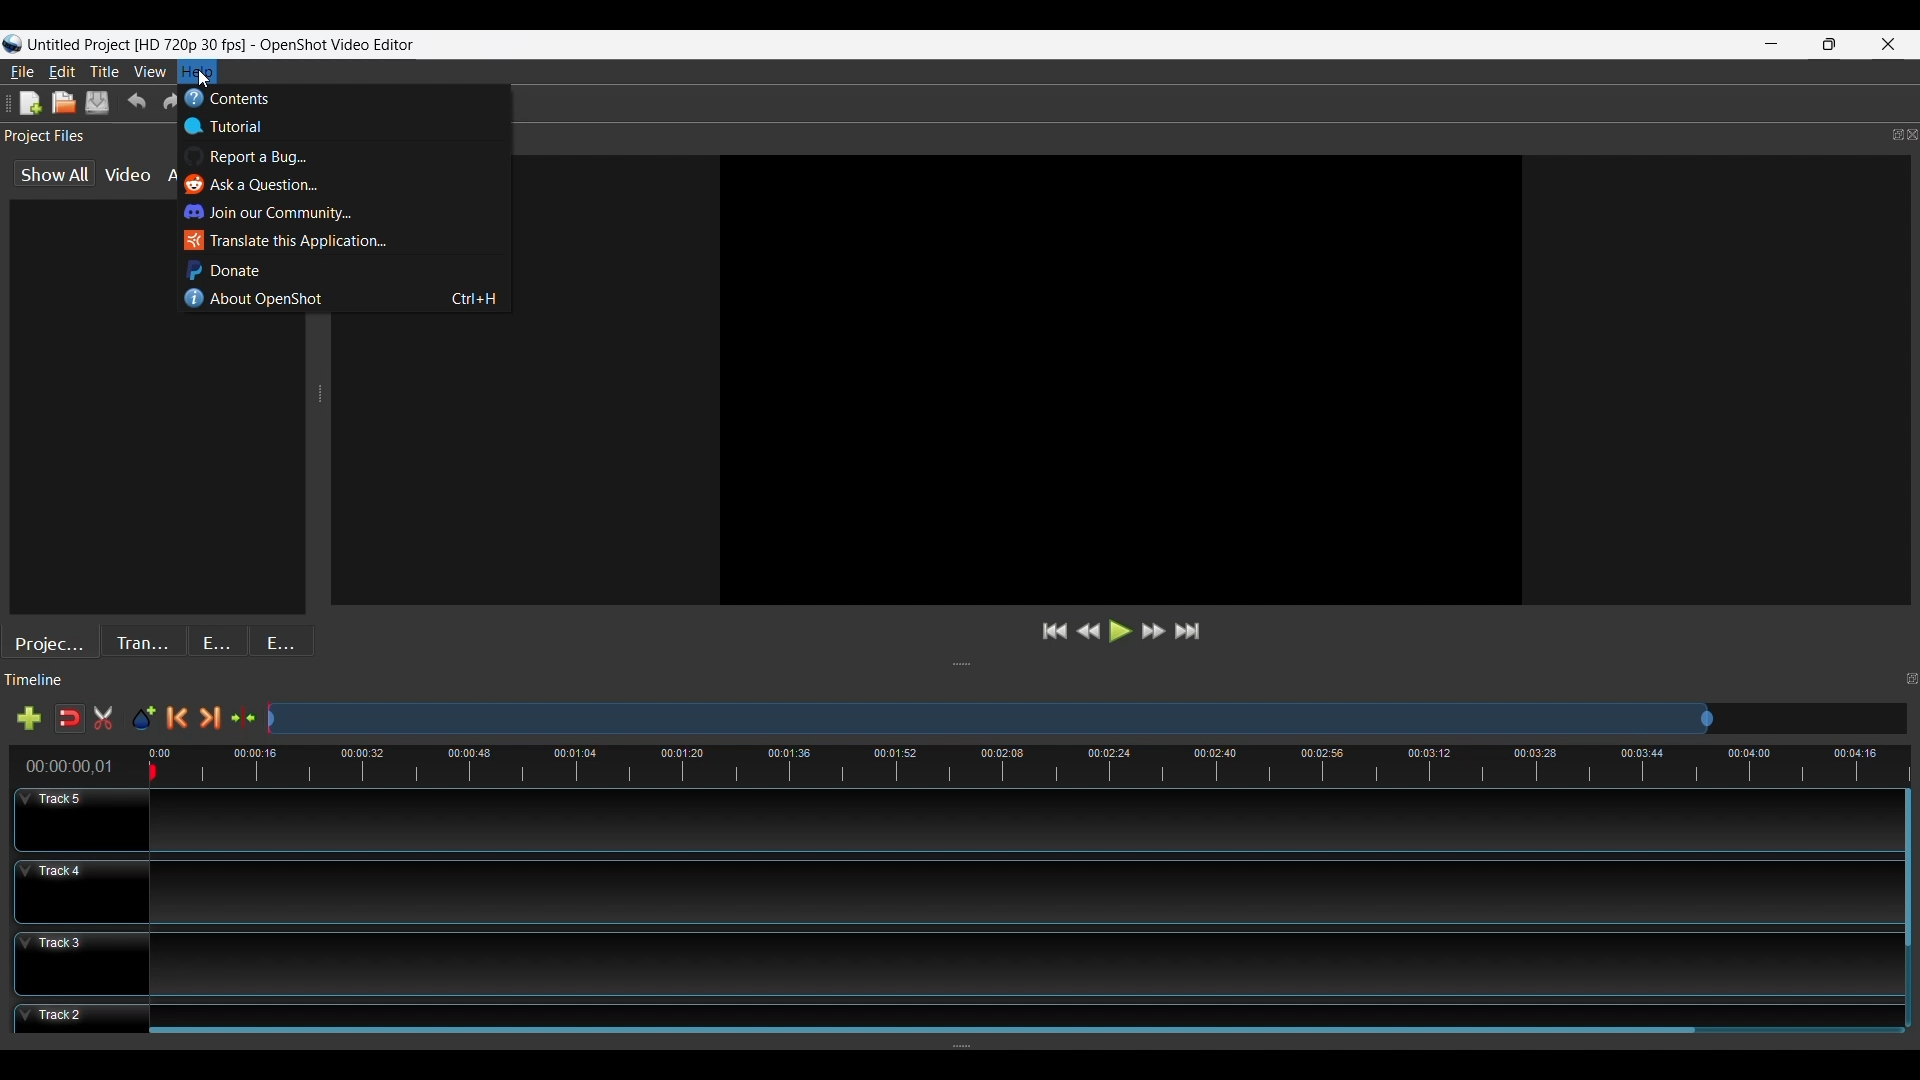 This screenshot has width=1920, height=1080. Describe the element at coordinates (137, 46) in the screenshot. I see `Project Name` at that location.